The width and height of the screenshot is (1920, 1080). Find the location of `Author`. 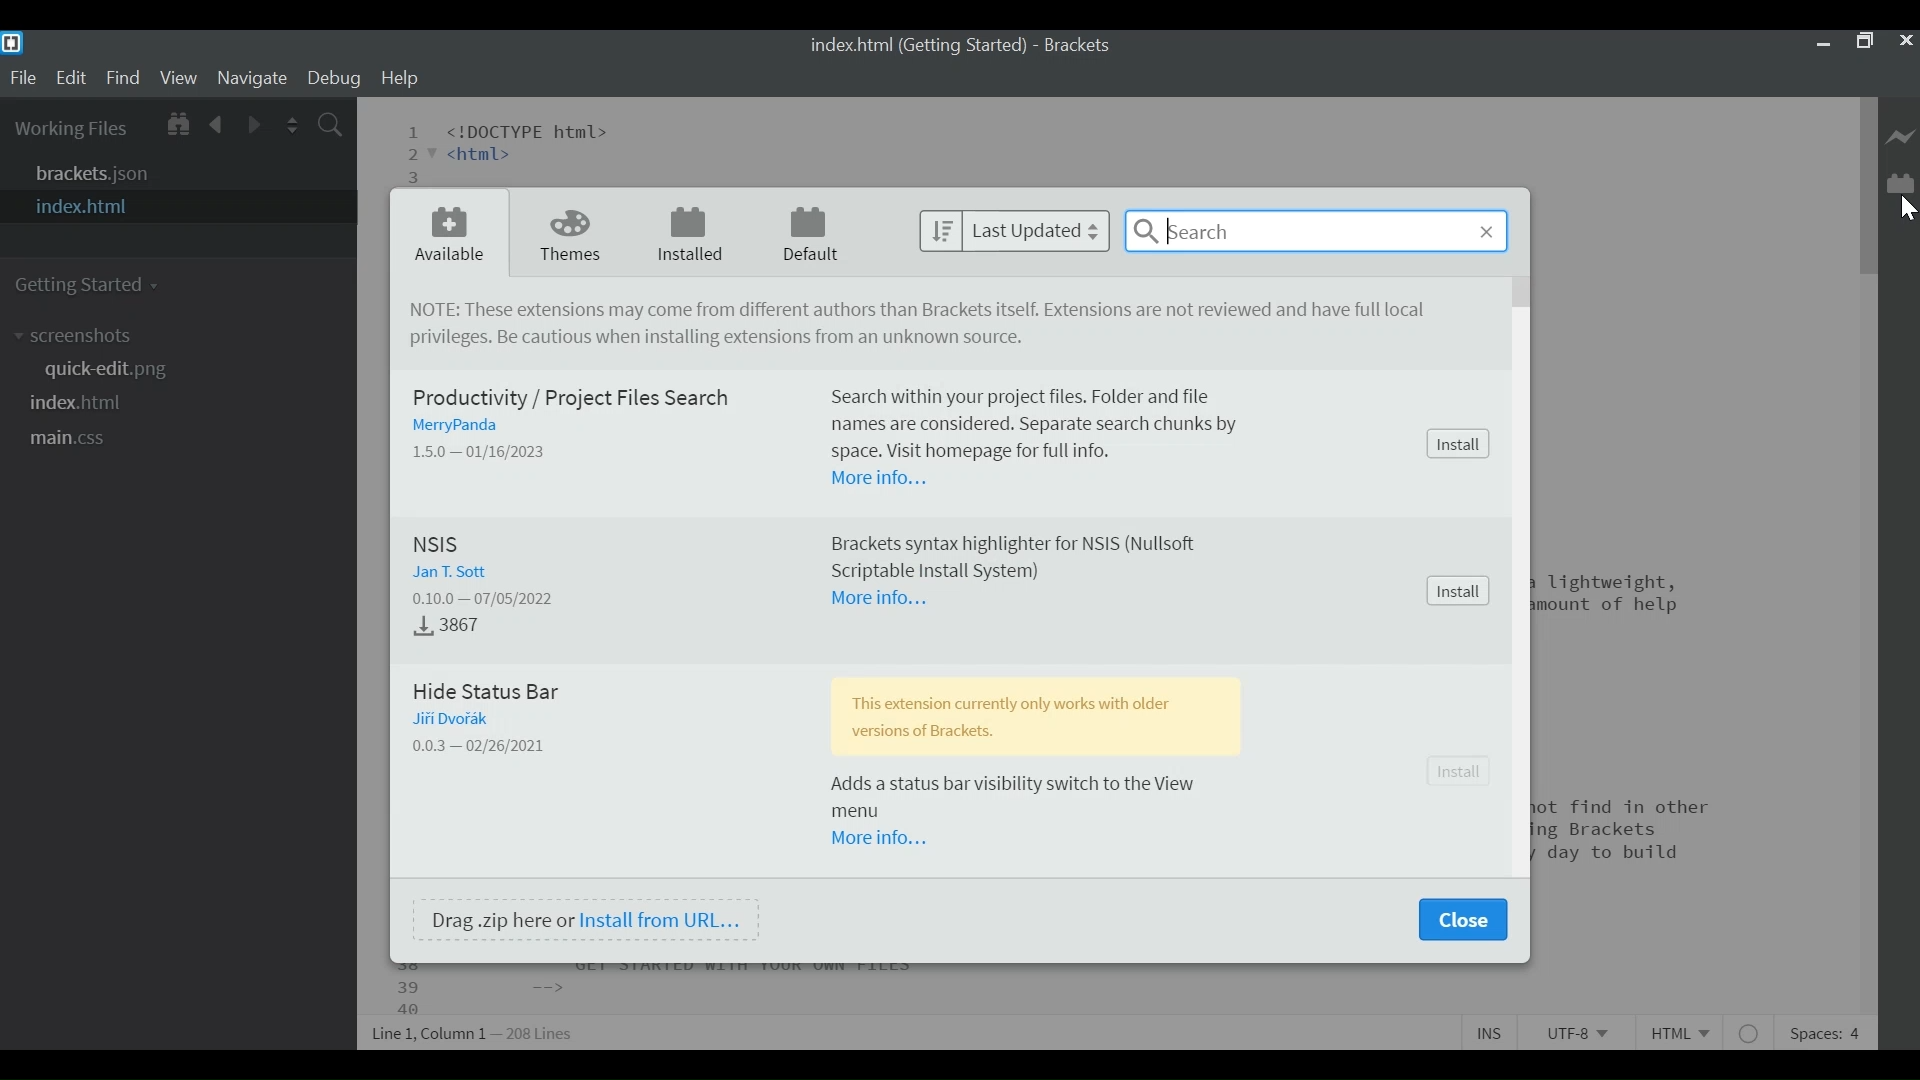

Author is located at coordinates (459, 426).